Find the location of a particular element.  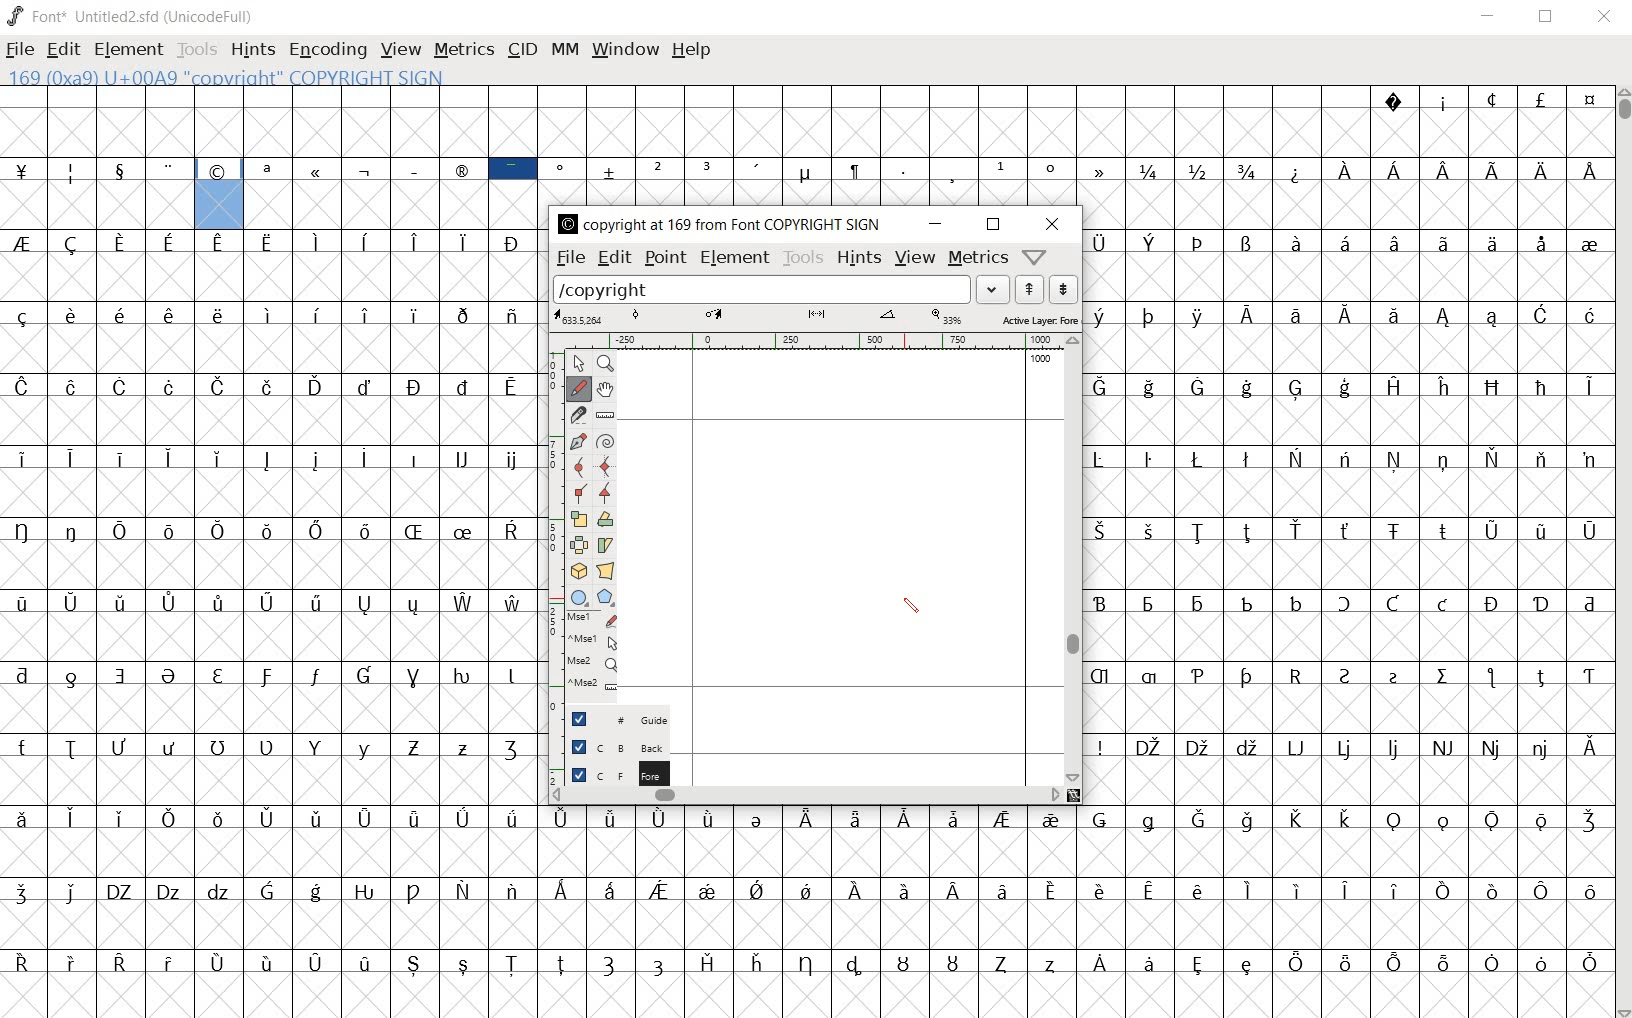

tools is located at coordinates (199, 52).